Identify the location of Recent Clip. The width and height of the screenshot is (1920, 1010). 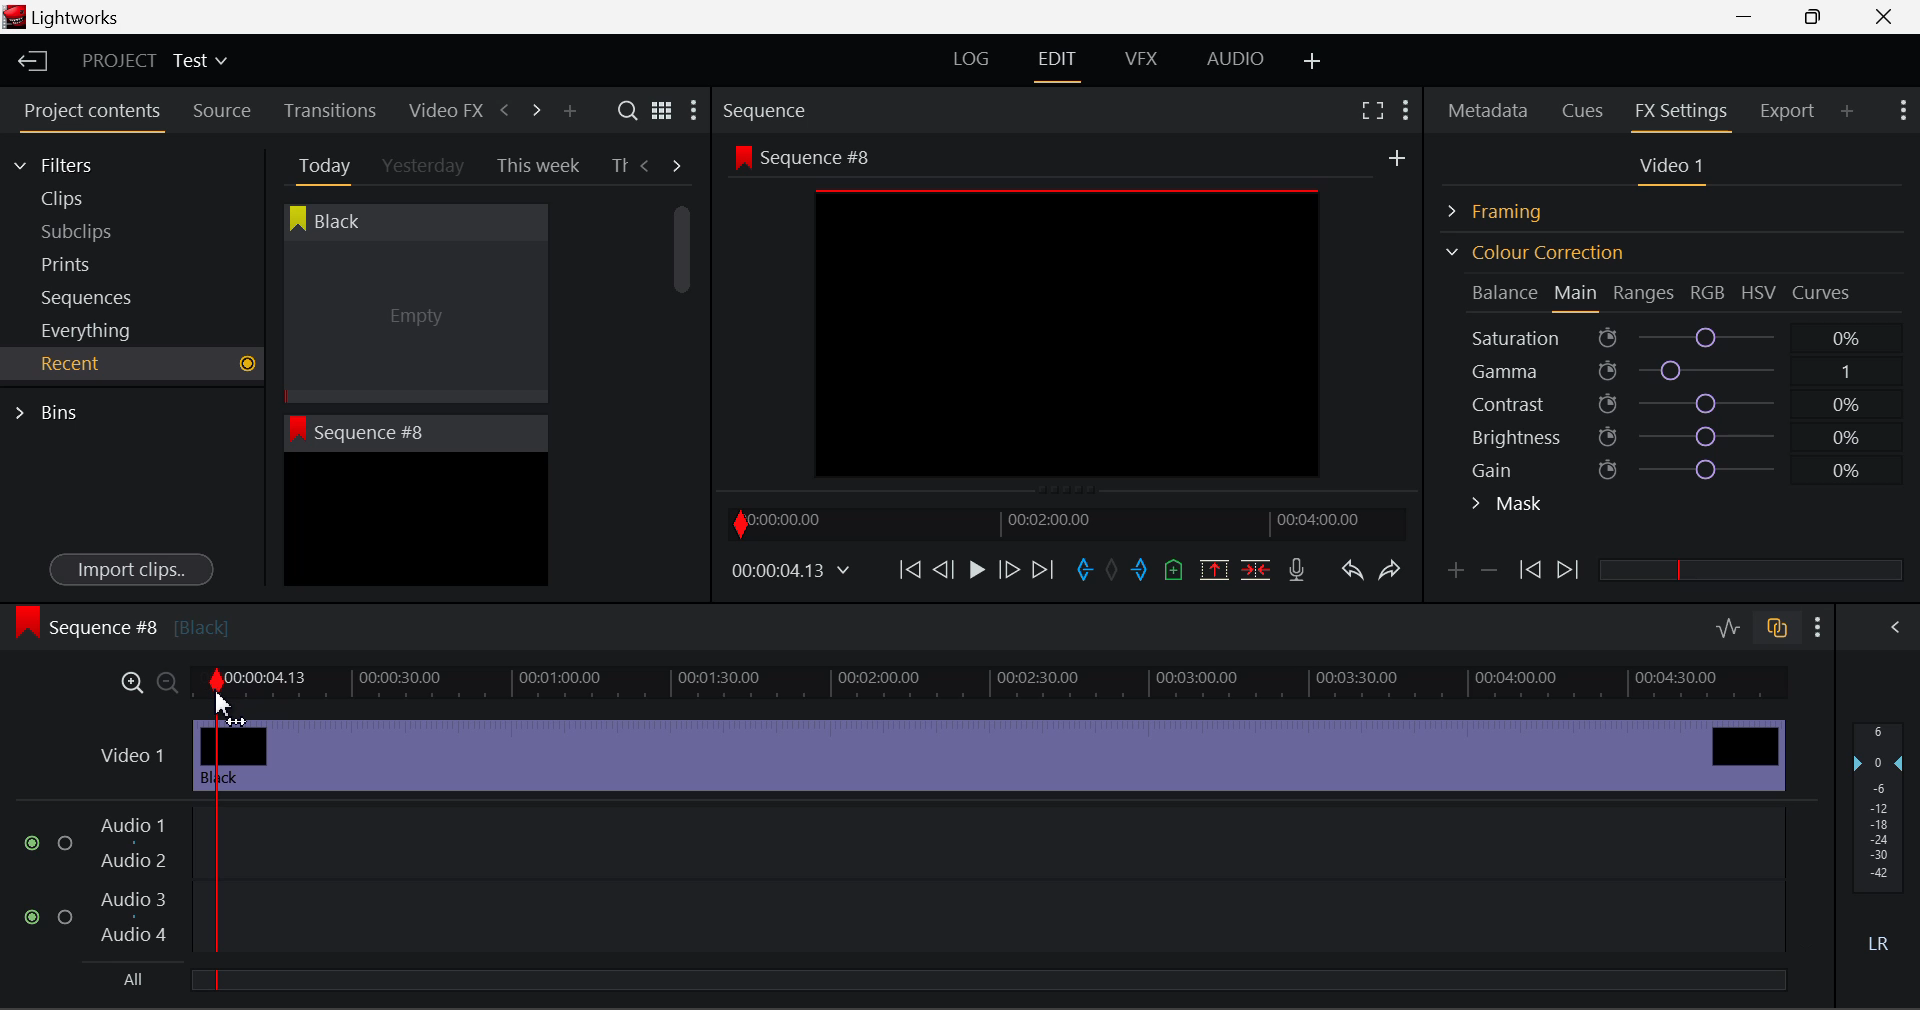
(415, 523).